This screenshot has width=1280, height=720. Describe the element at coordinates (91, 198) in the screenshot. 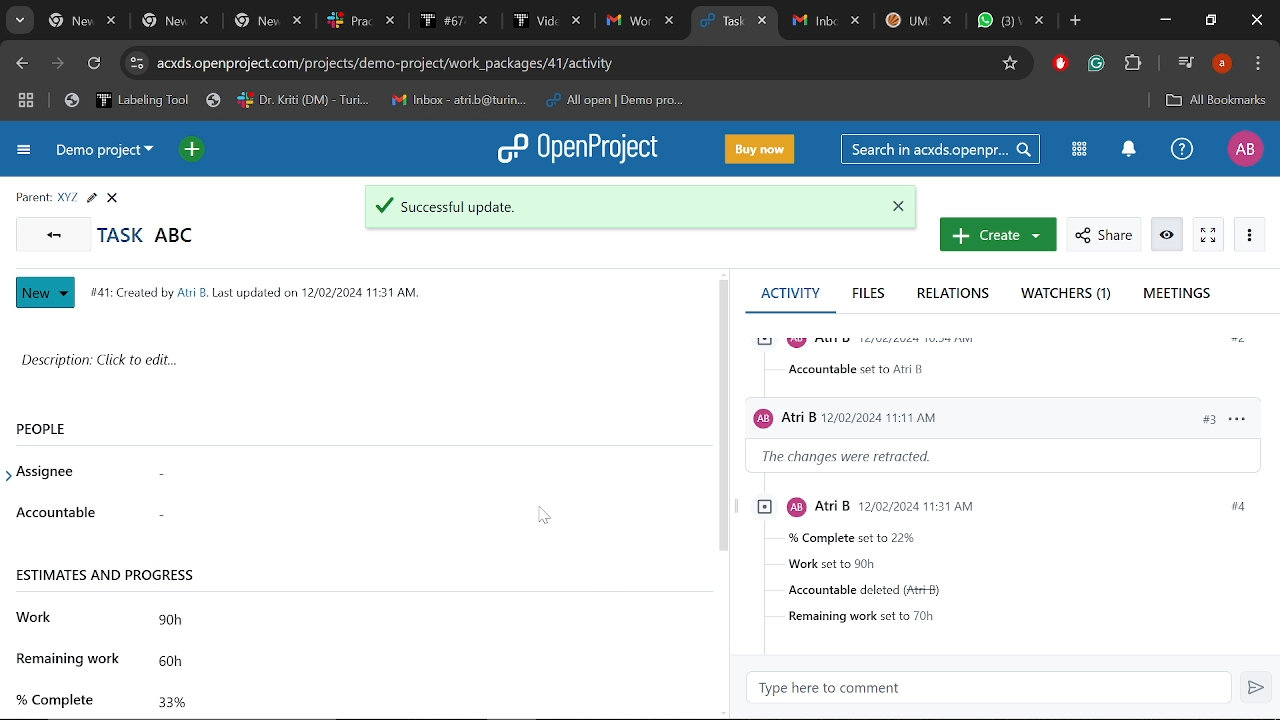

I see `Edit` at that location.